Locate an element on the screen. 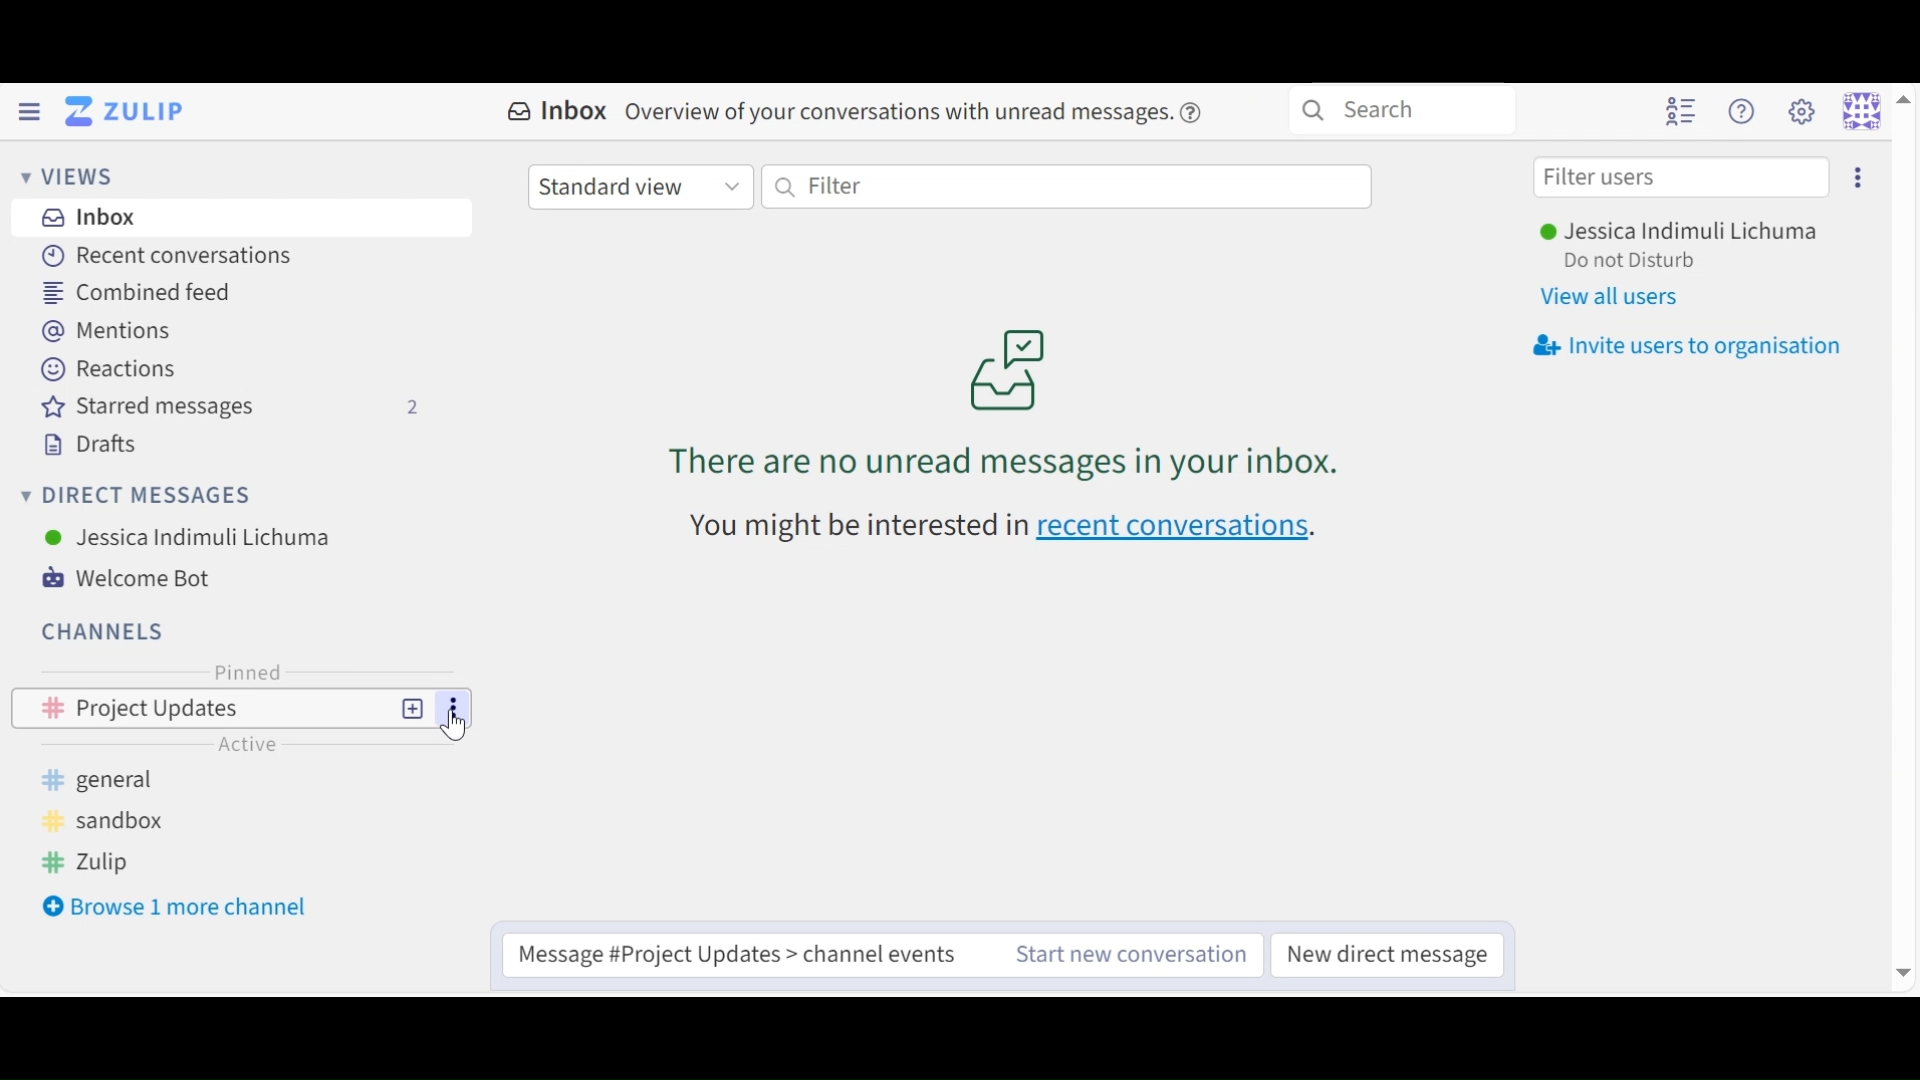 The height and width of the screenshot is (1080, 1920). Direct Messages is located at coordinates (135, 495).